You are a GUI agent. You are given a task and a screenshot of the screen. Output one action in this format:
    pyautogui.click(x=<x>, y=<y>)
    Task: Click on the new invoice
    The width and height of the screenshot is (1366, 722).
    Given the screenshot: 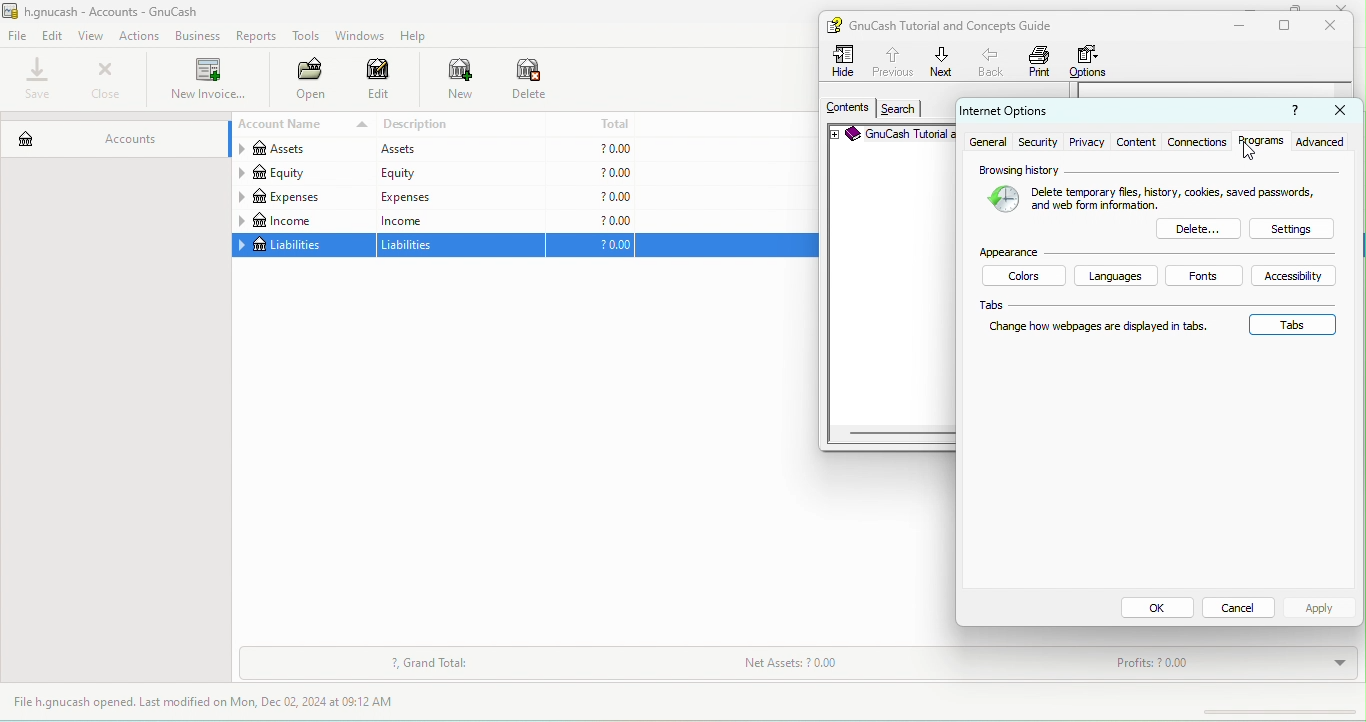 What is the action you would take?
    pyautogui.click(x=206, y=81)
    